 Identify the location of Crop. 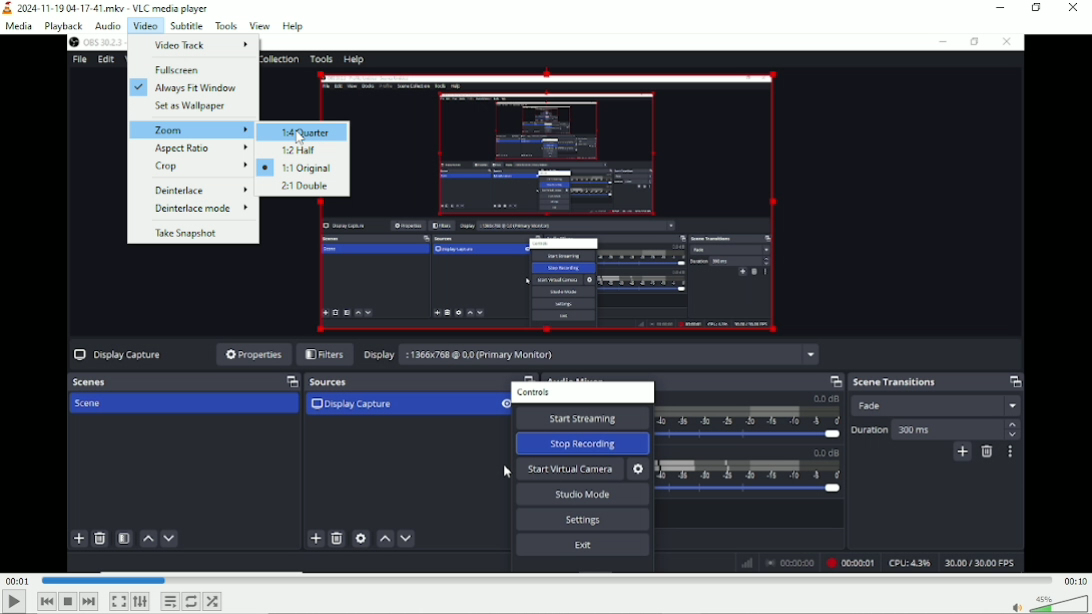
(193, 167).